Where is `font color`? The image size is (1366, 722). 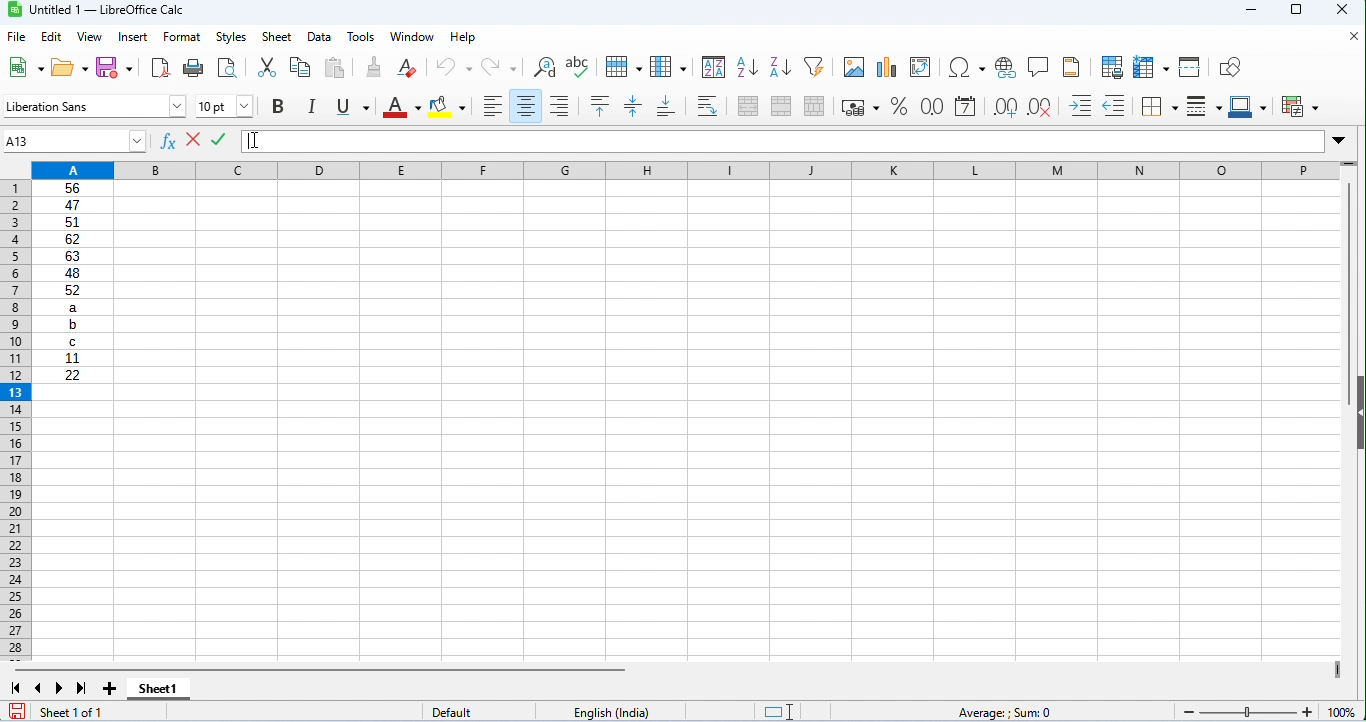
font color is located at coordinates (402, 107).